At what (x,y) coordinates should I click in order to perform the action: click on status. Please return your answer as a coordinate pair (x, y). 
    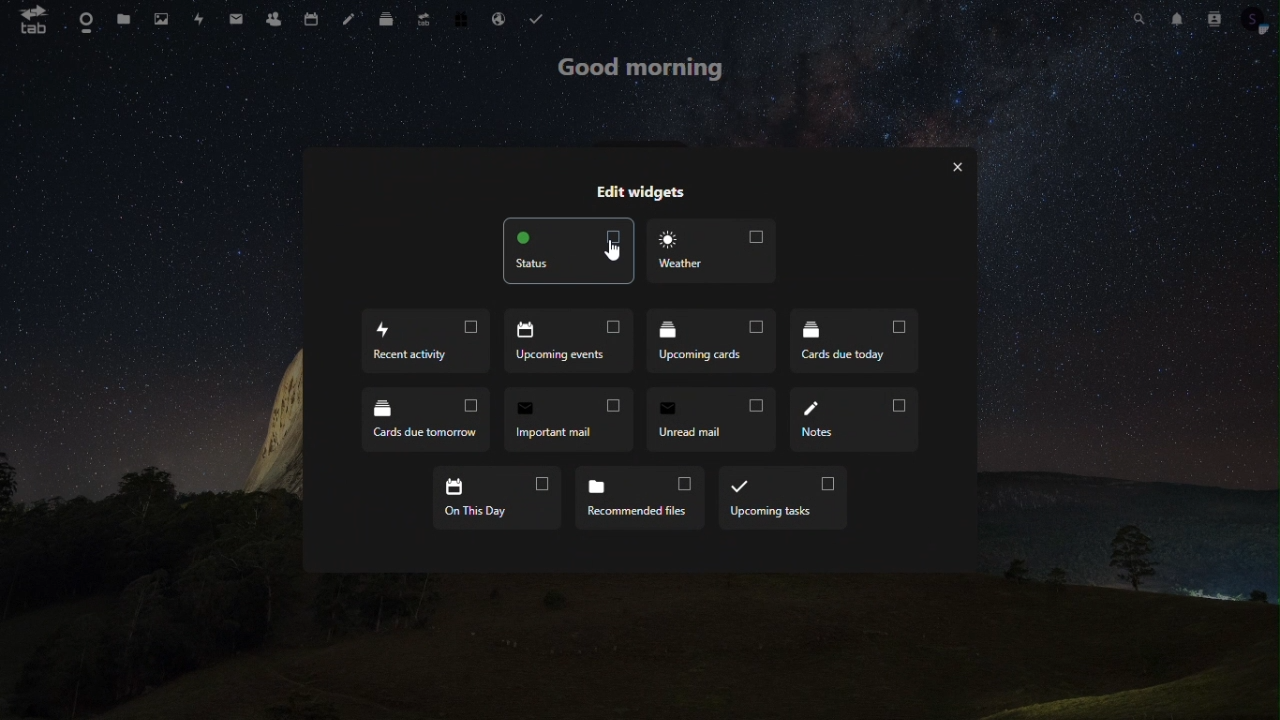
    Looking at the image, I should click on (569, 250).